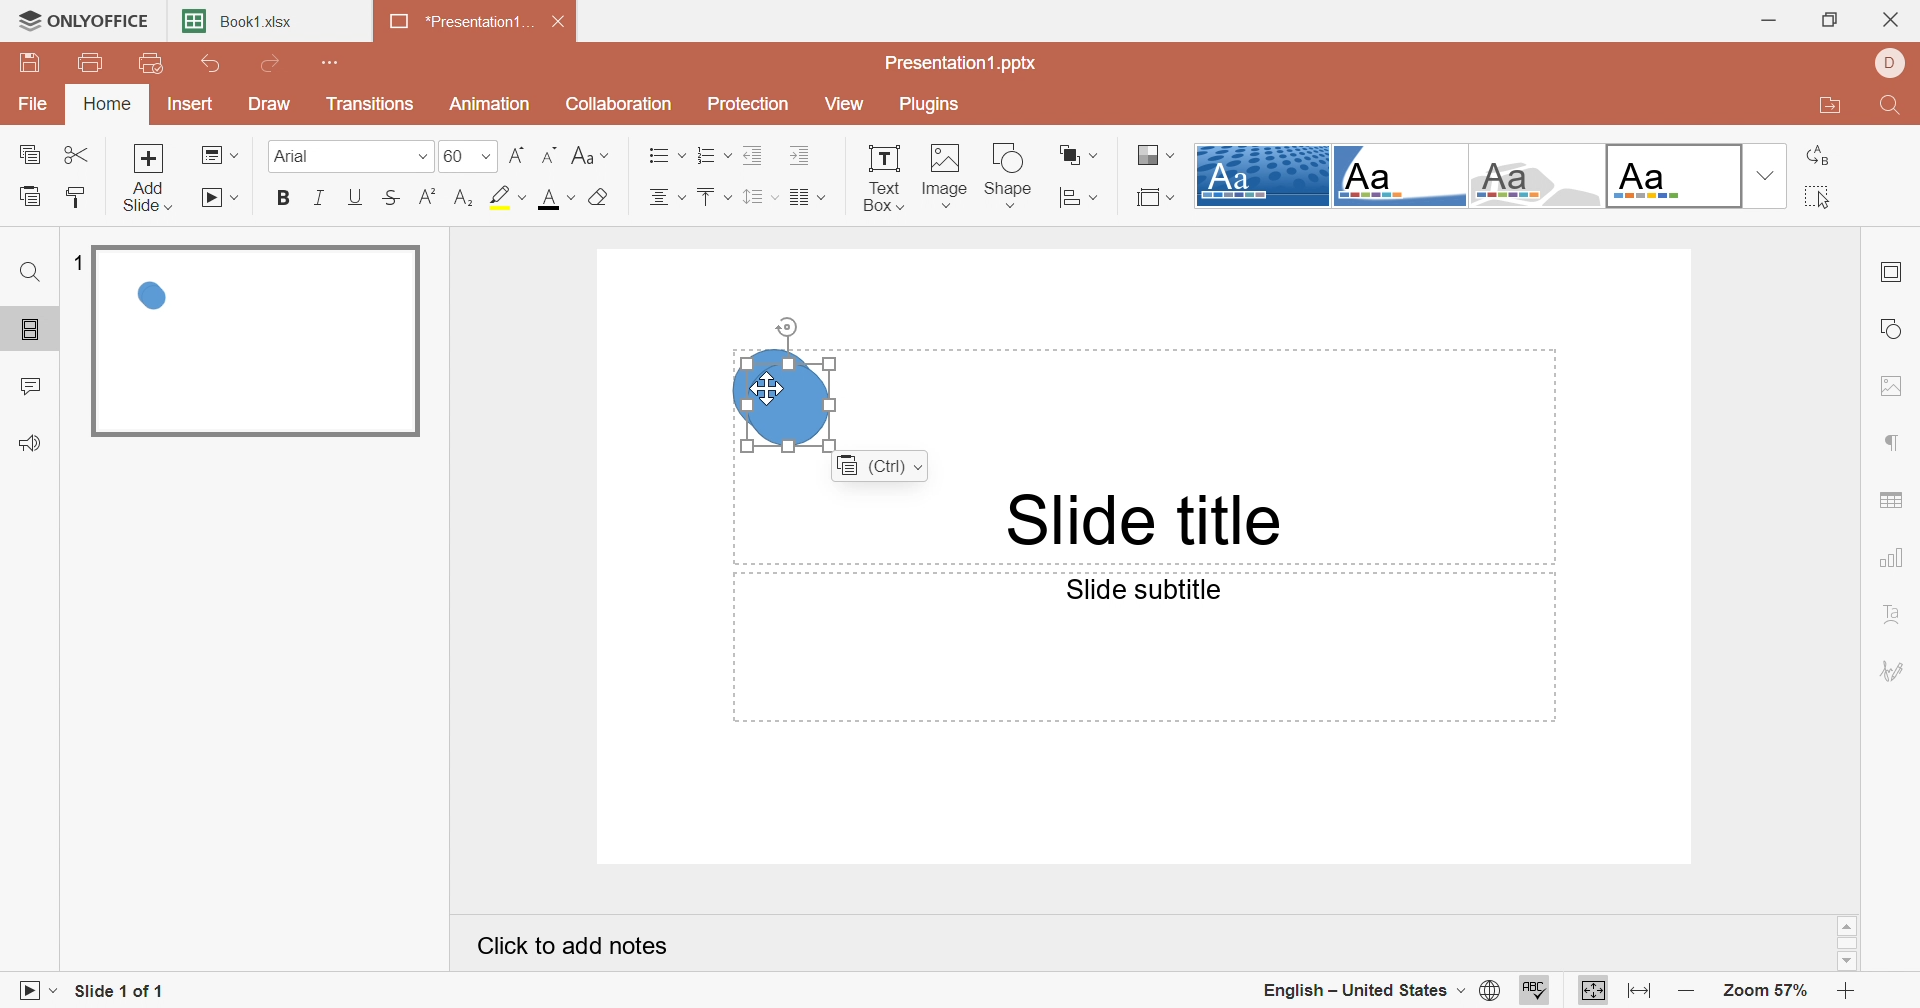  Describe the element at coordinates (961, 61) in the screenshot. I see `Presentation.pptx` at that location.